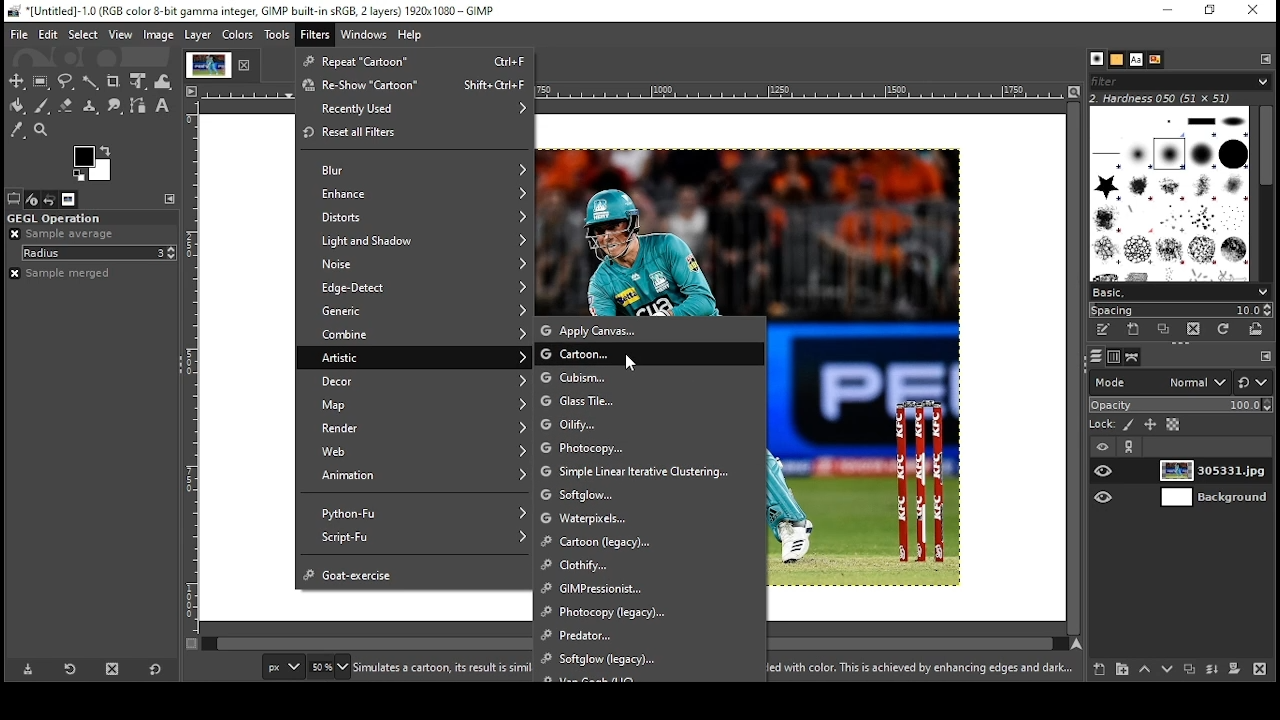 The image size is (1280, 720). I want to click on map, so click(417, 404).